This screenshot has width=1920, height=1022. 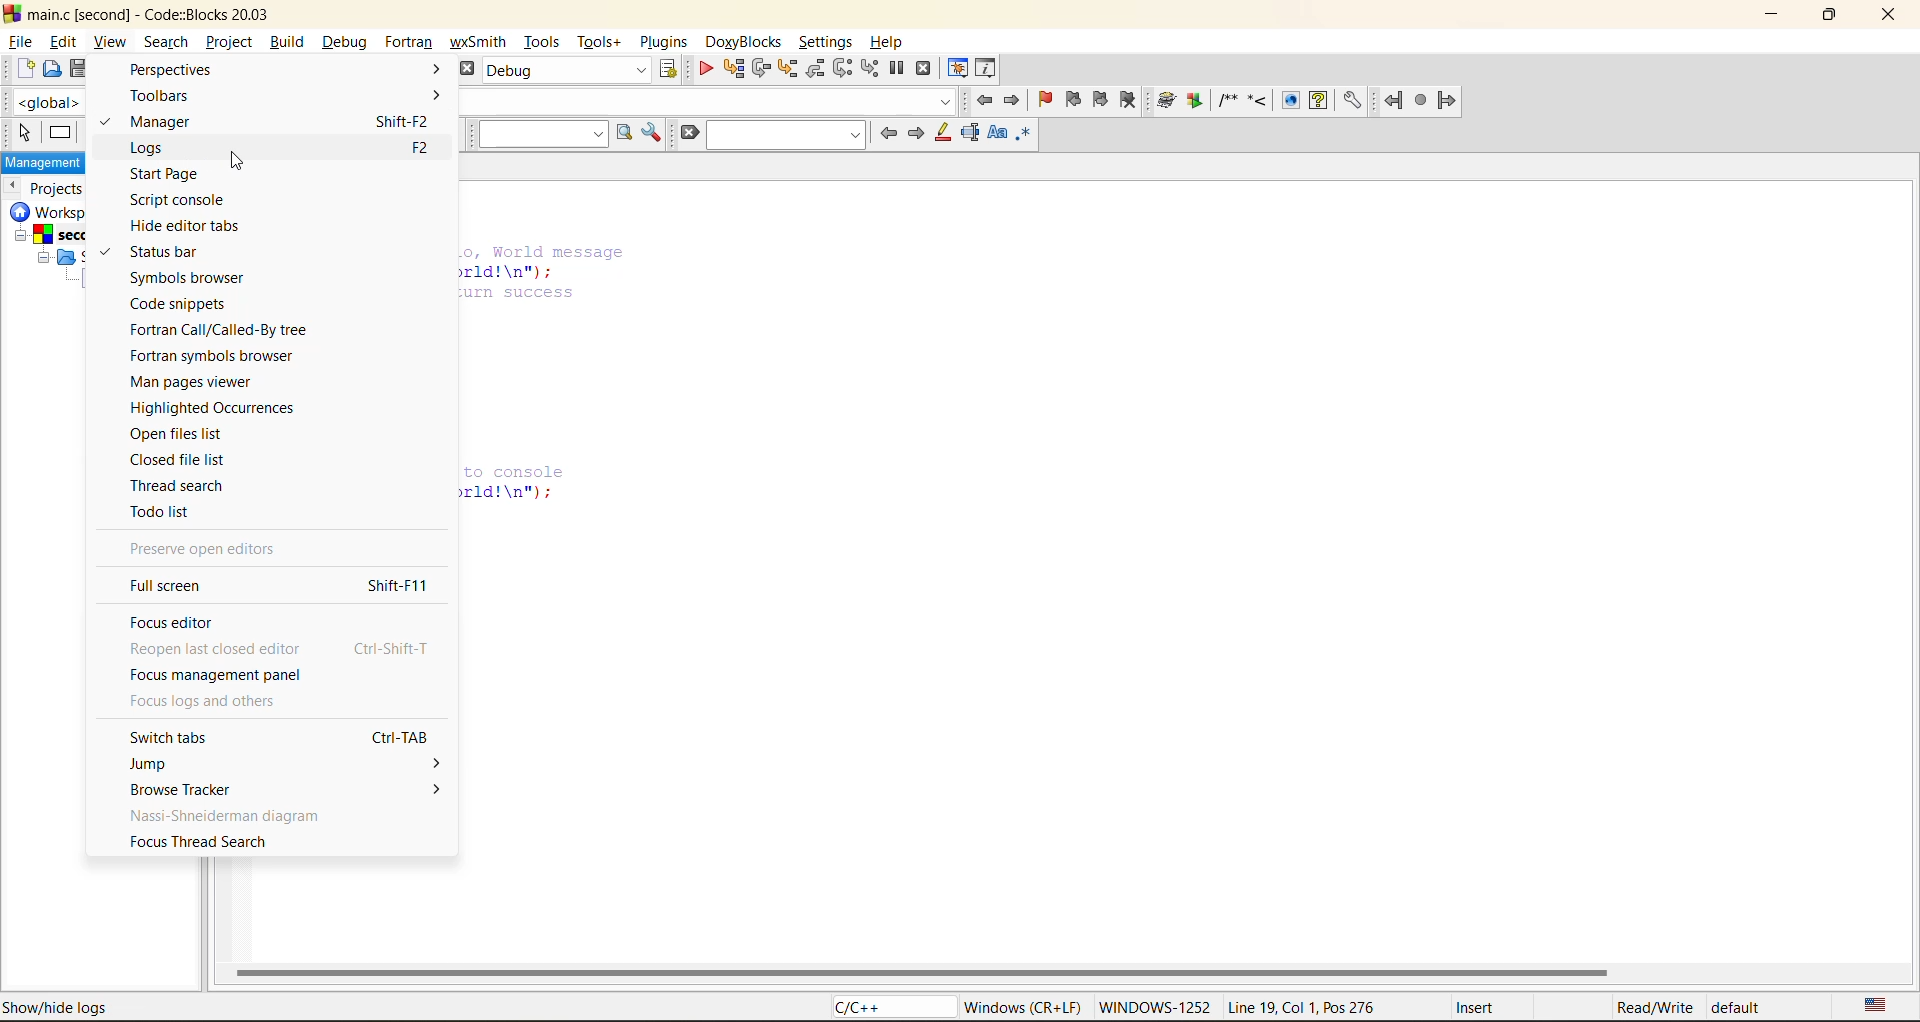 What do you see at coordinates (212, 703) in the screenshot?
I see `focus logs and others` at bounding box center [212, 703].